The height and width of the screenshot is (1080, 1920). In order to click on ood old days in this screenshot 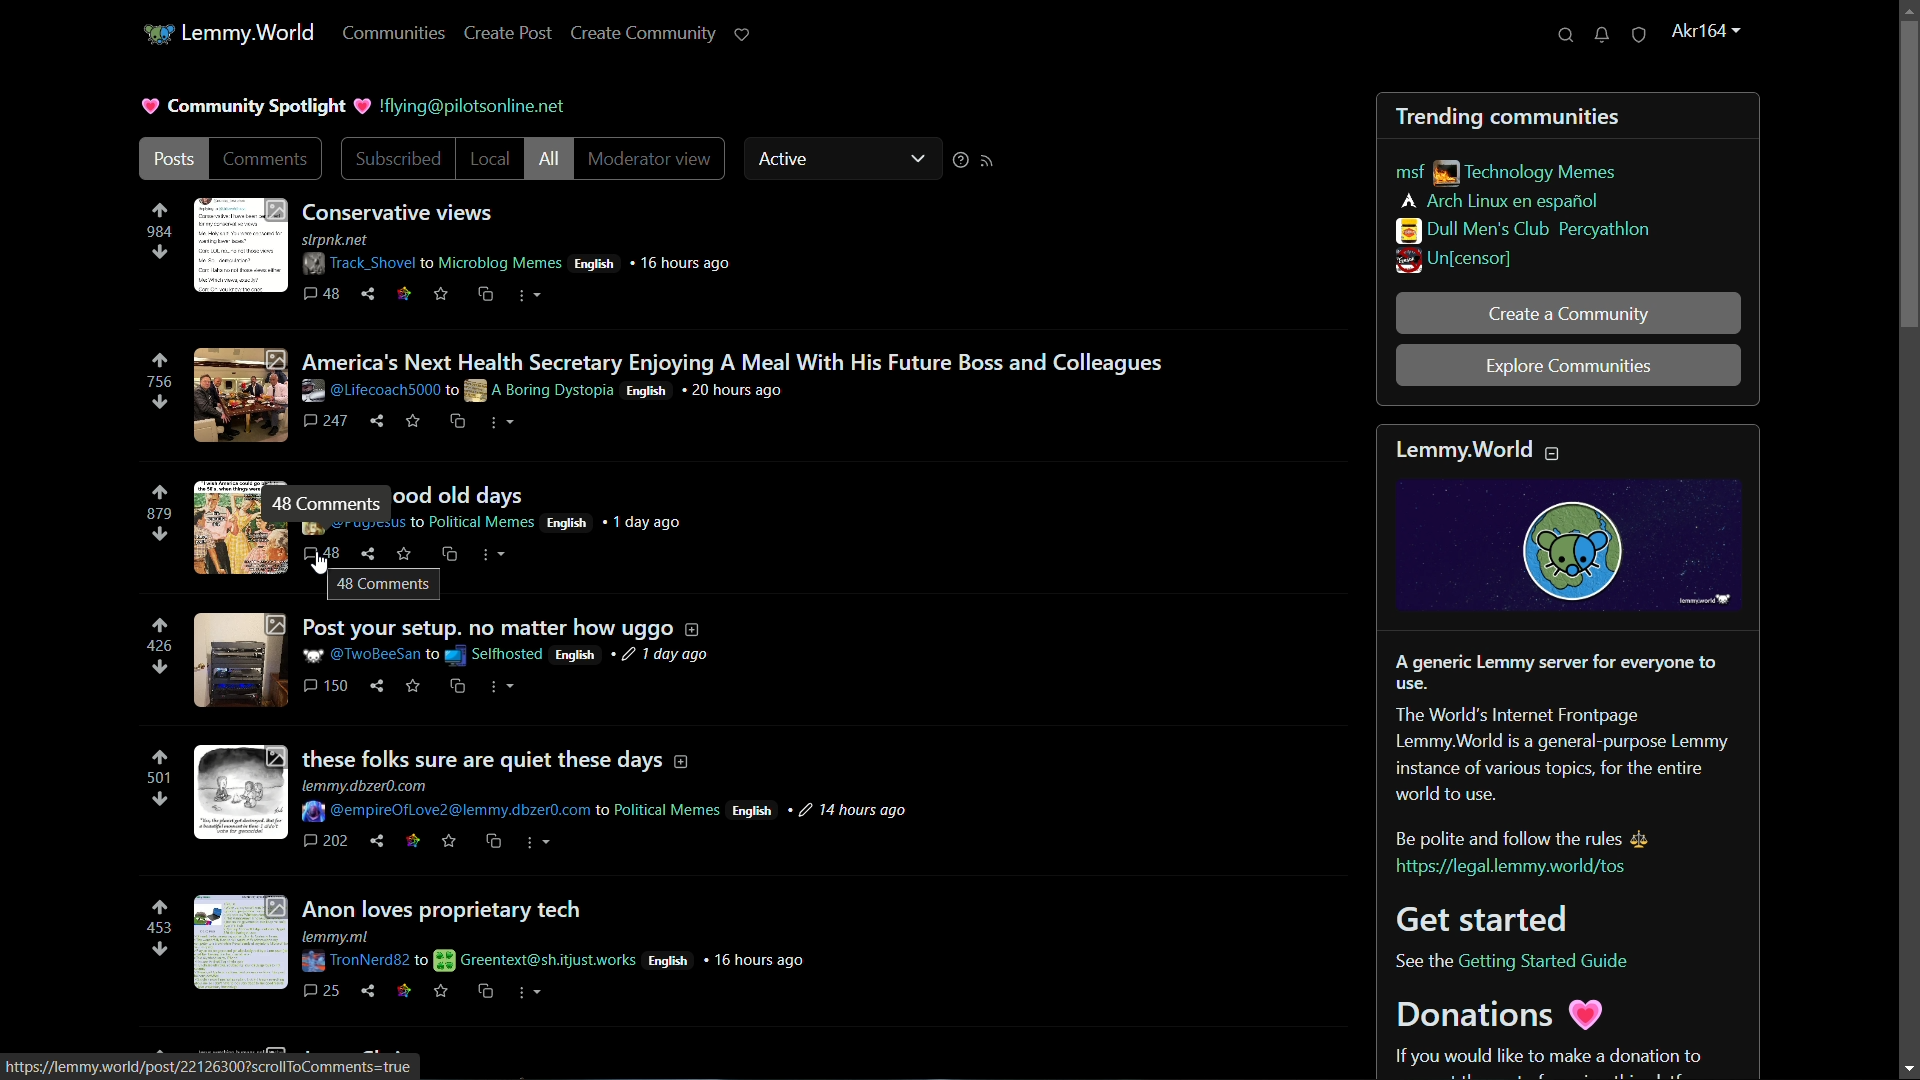, I will do `click(461, 496)`.